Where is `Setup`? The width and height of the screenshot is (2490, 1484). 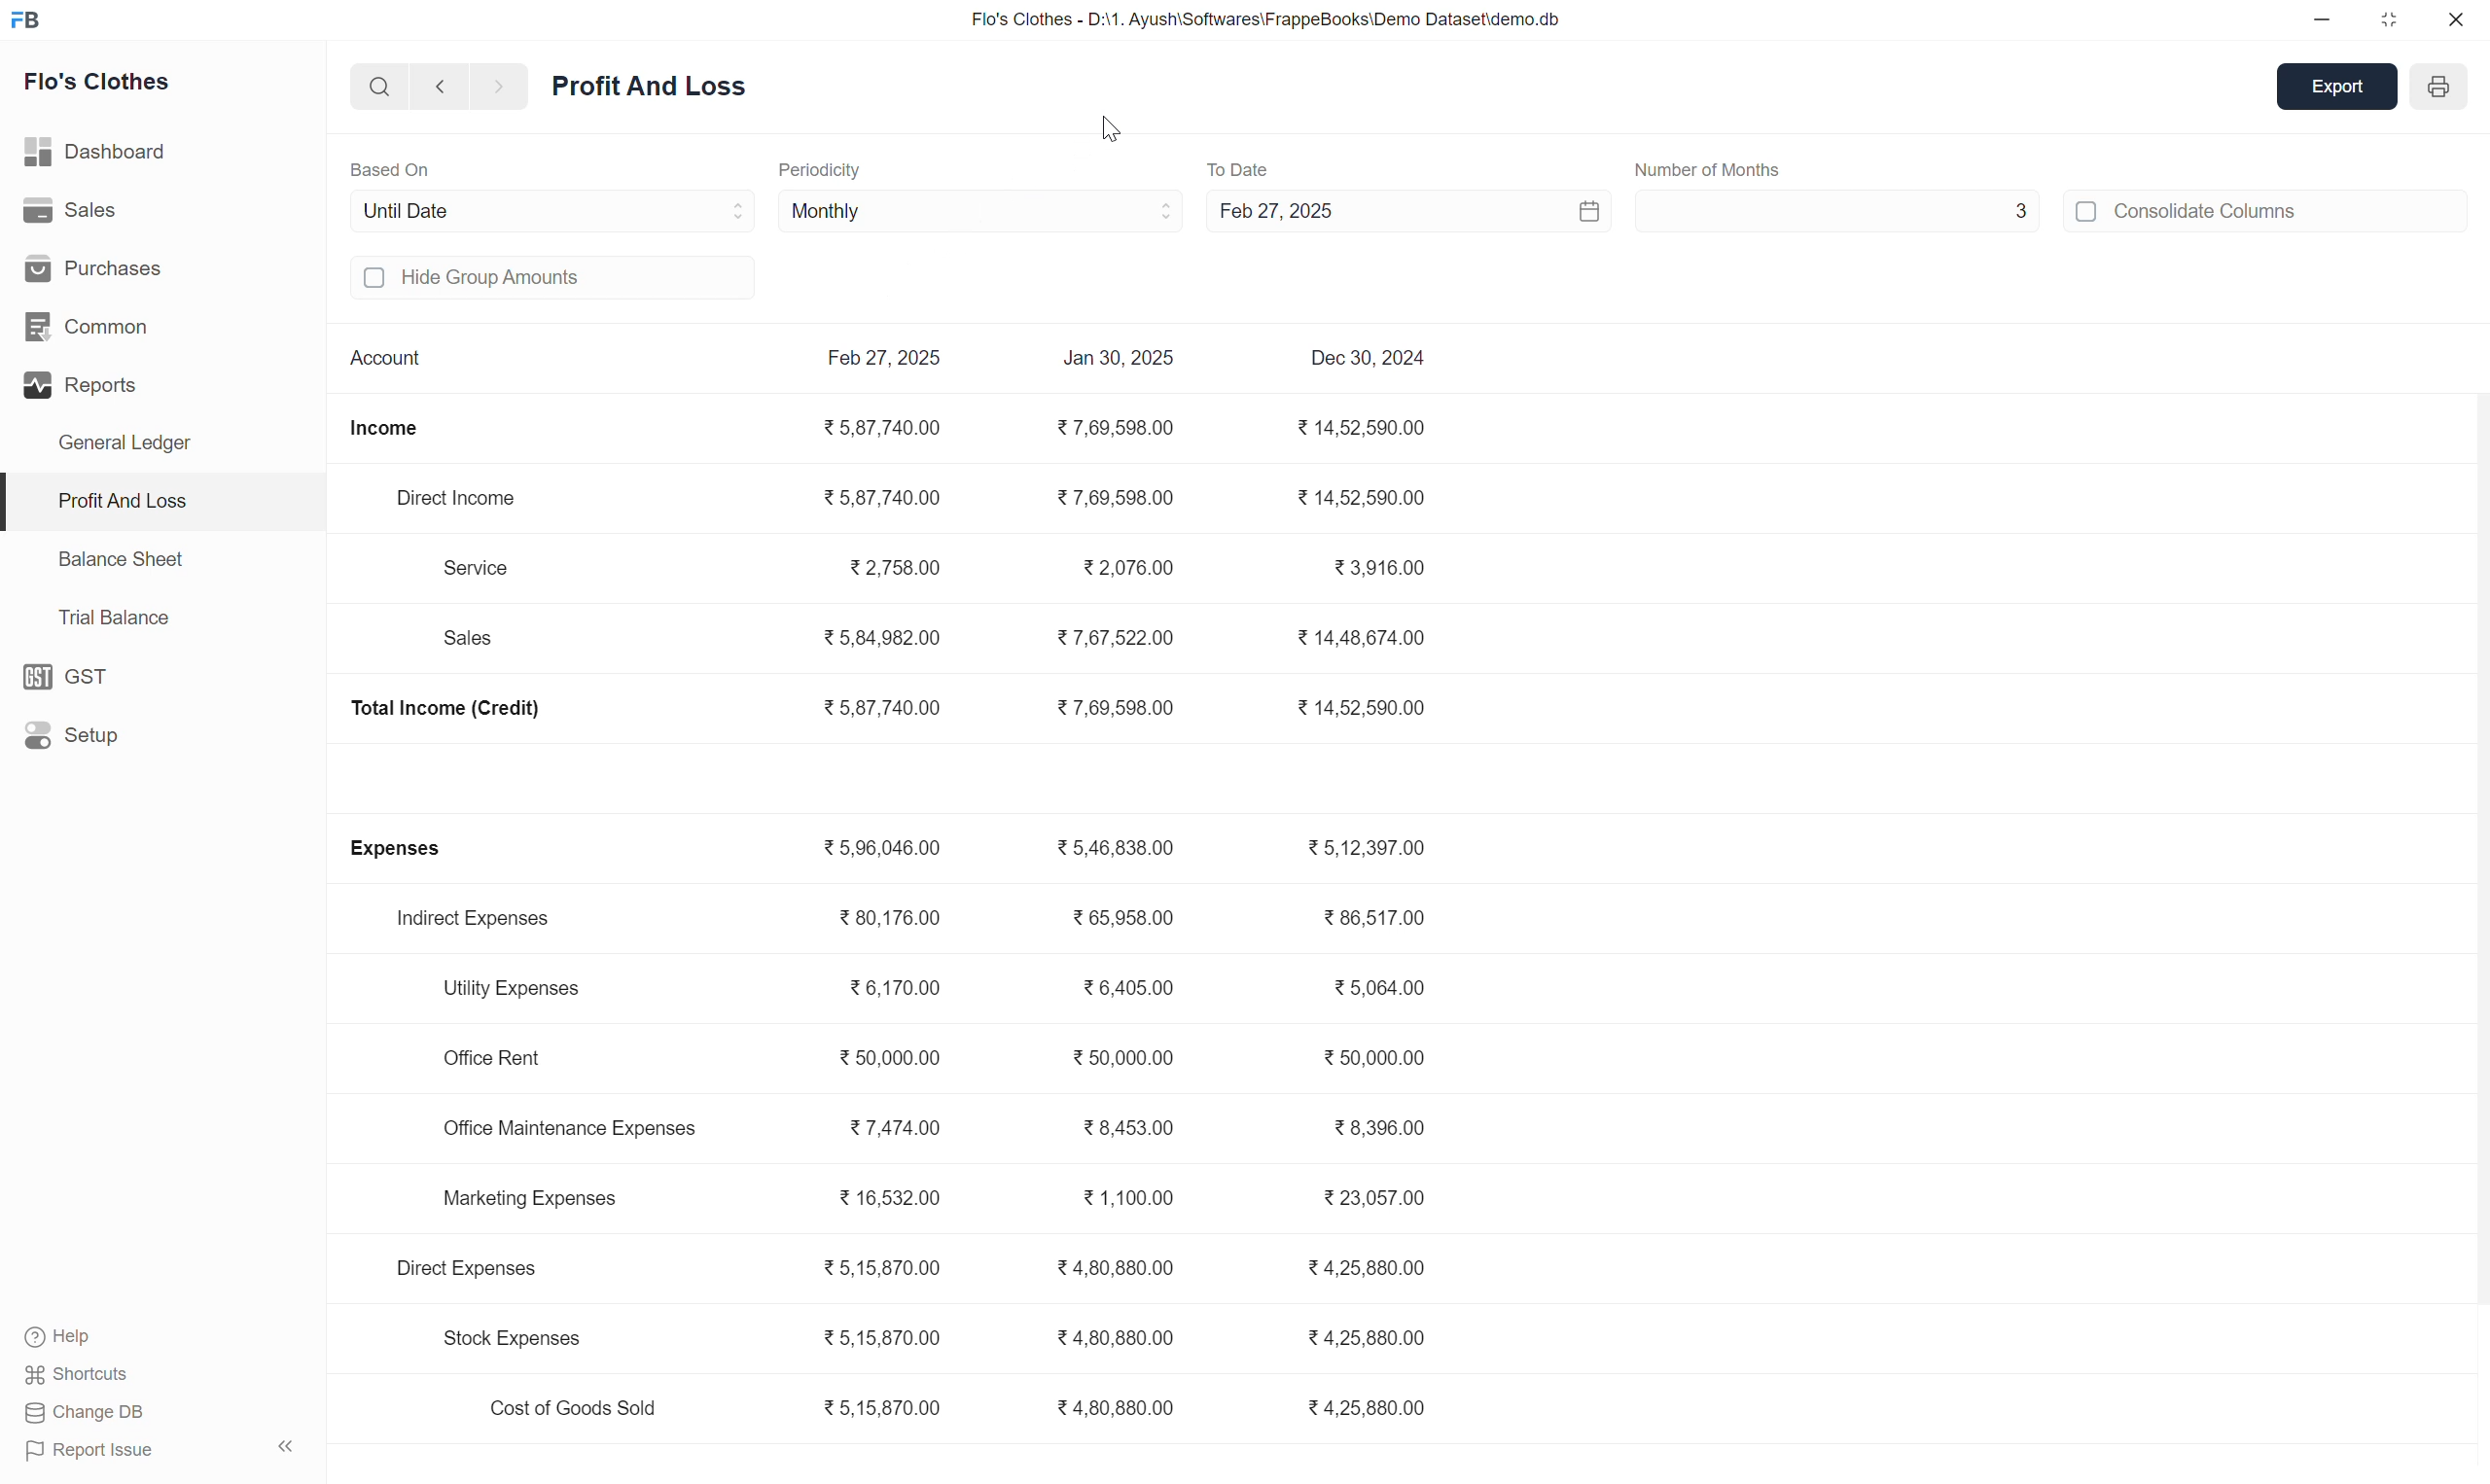 Setup is located at coordinates (72, 736).